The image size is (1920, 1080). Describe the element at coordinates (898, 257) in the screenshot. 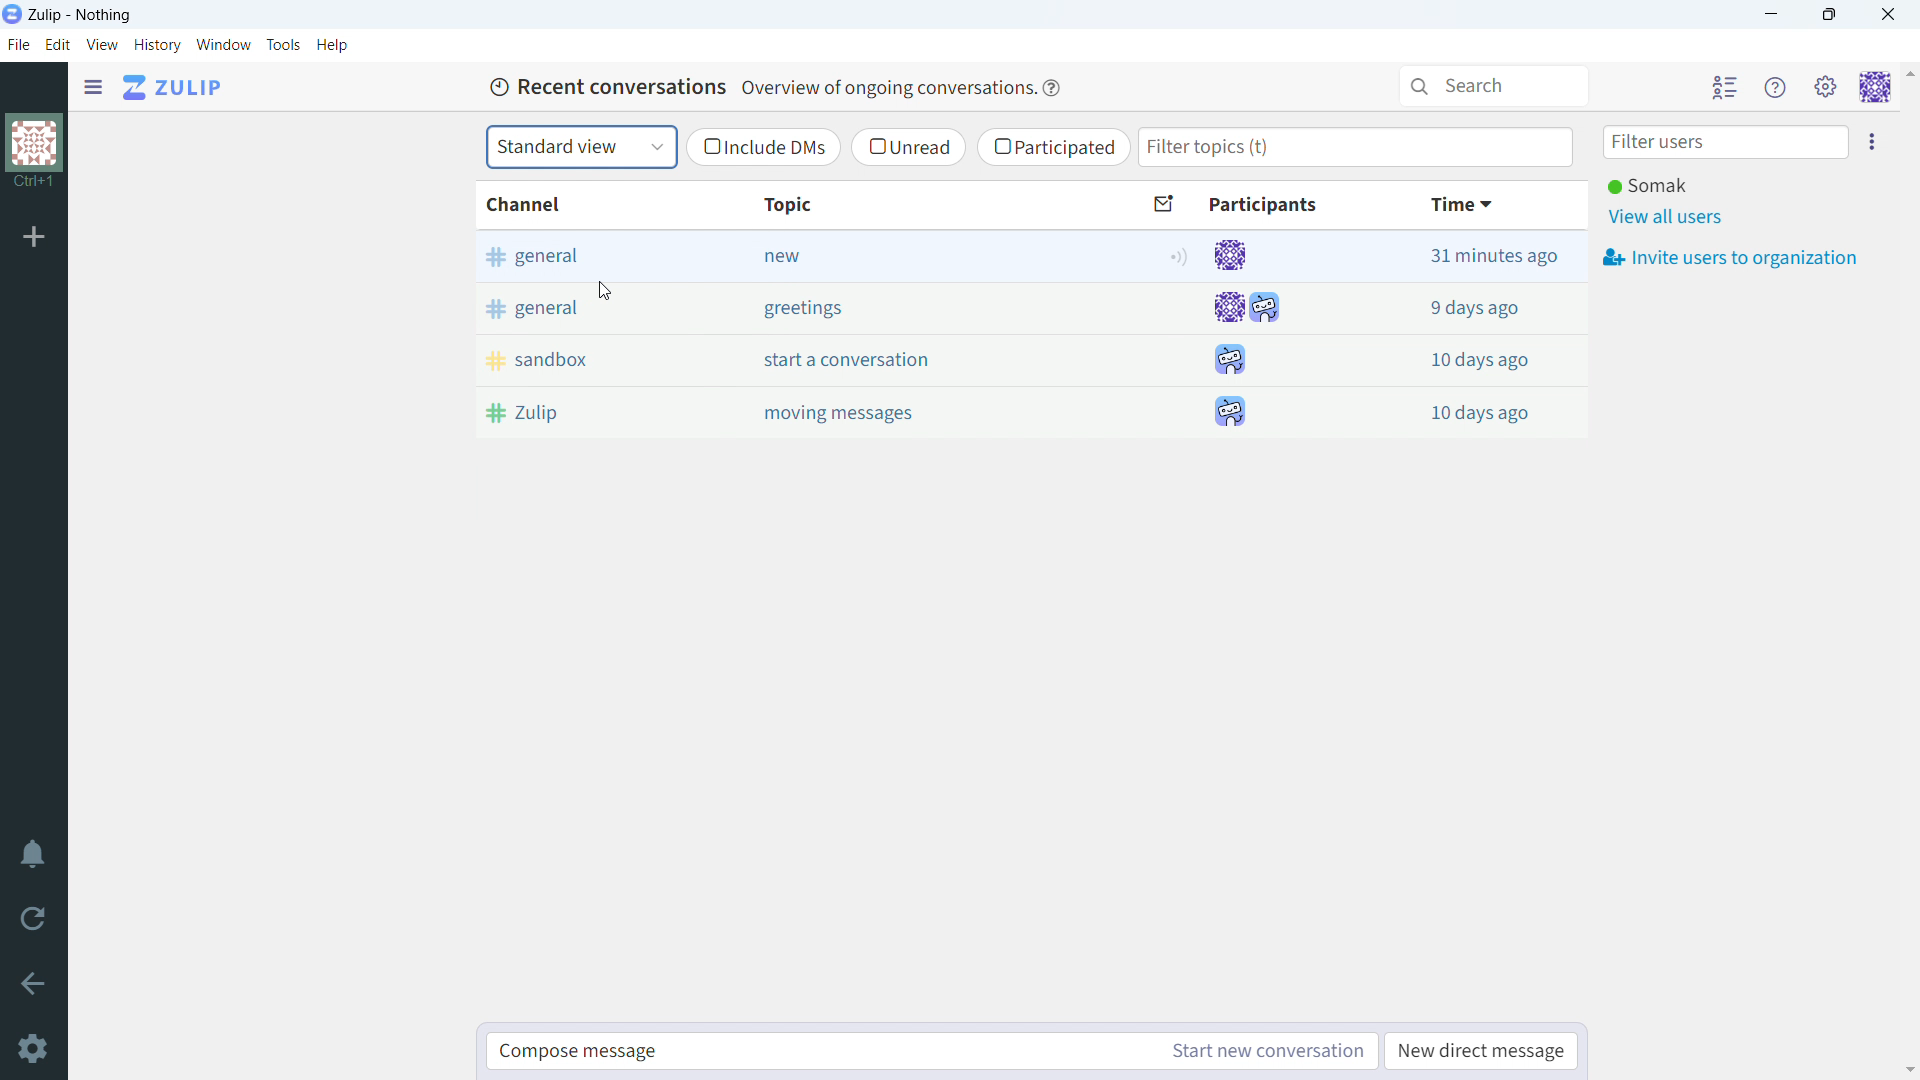

I see `new` at that location.